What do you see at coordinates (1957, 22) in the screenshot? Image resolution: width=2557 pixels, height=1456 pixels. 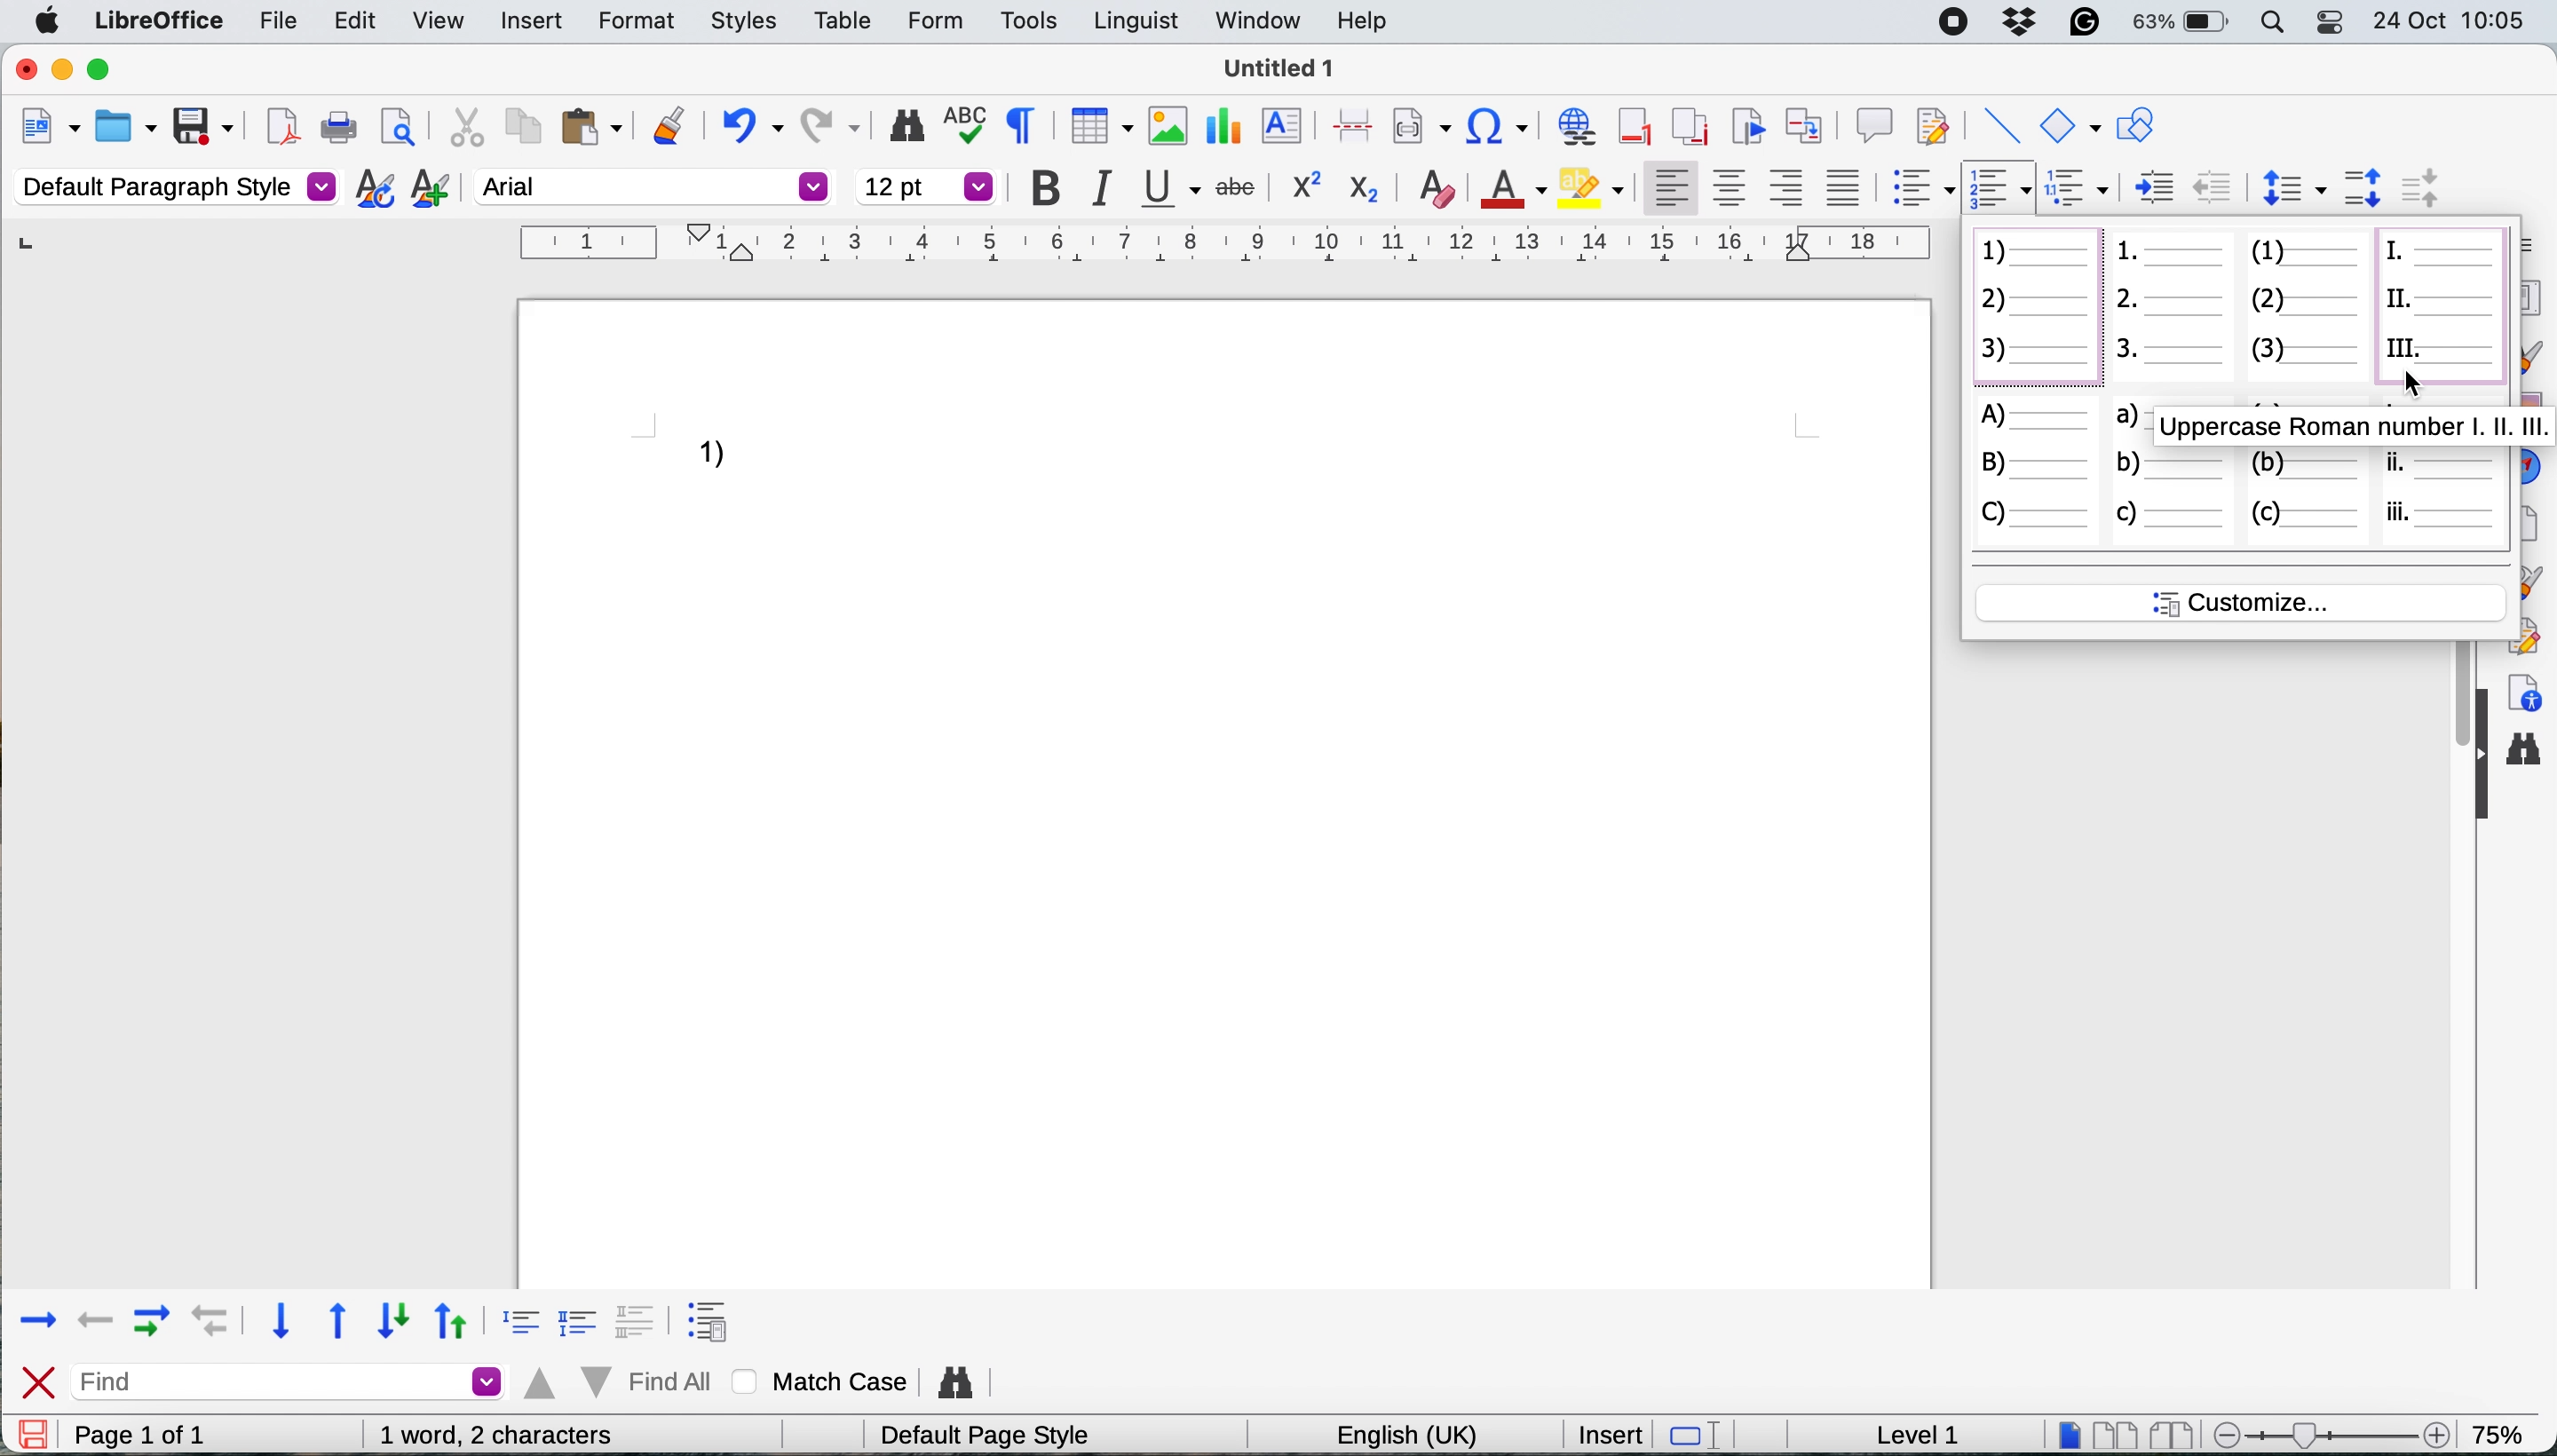 I see `screen recorder` at bounding box center [1957, 22].